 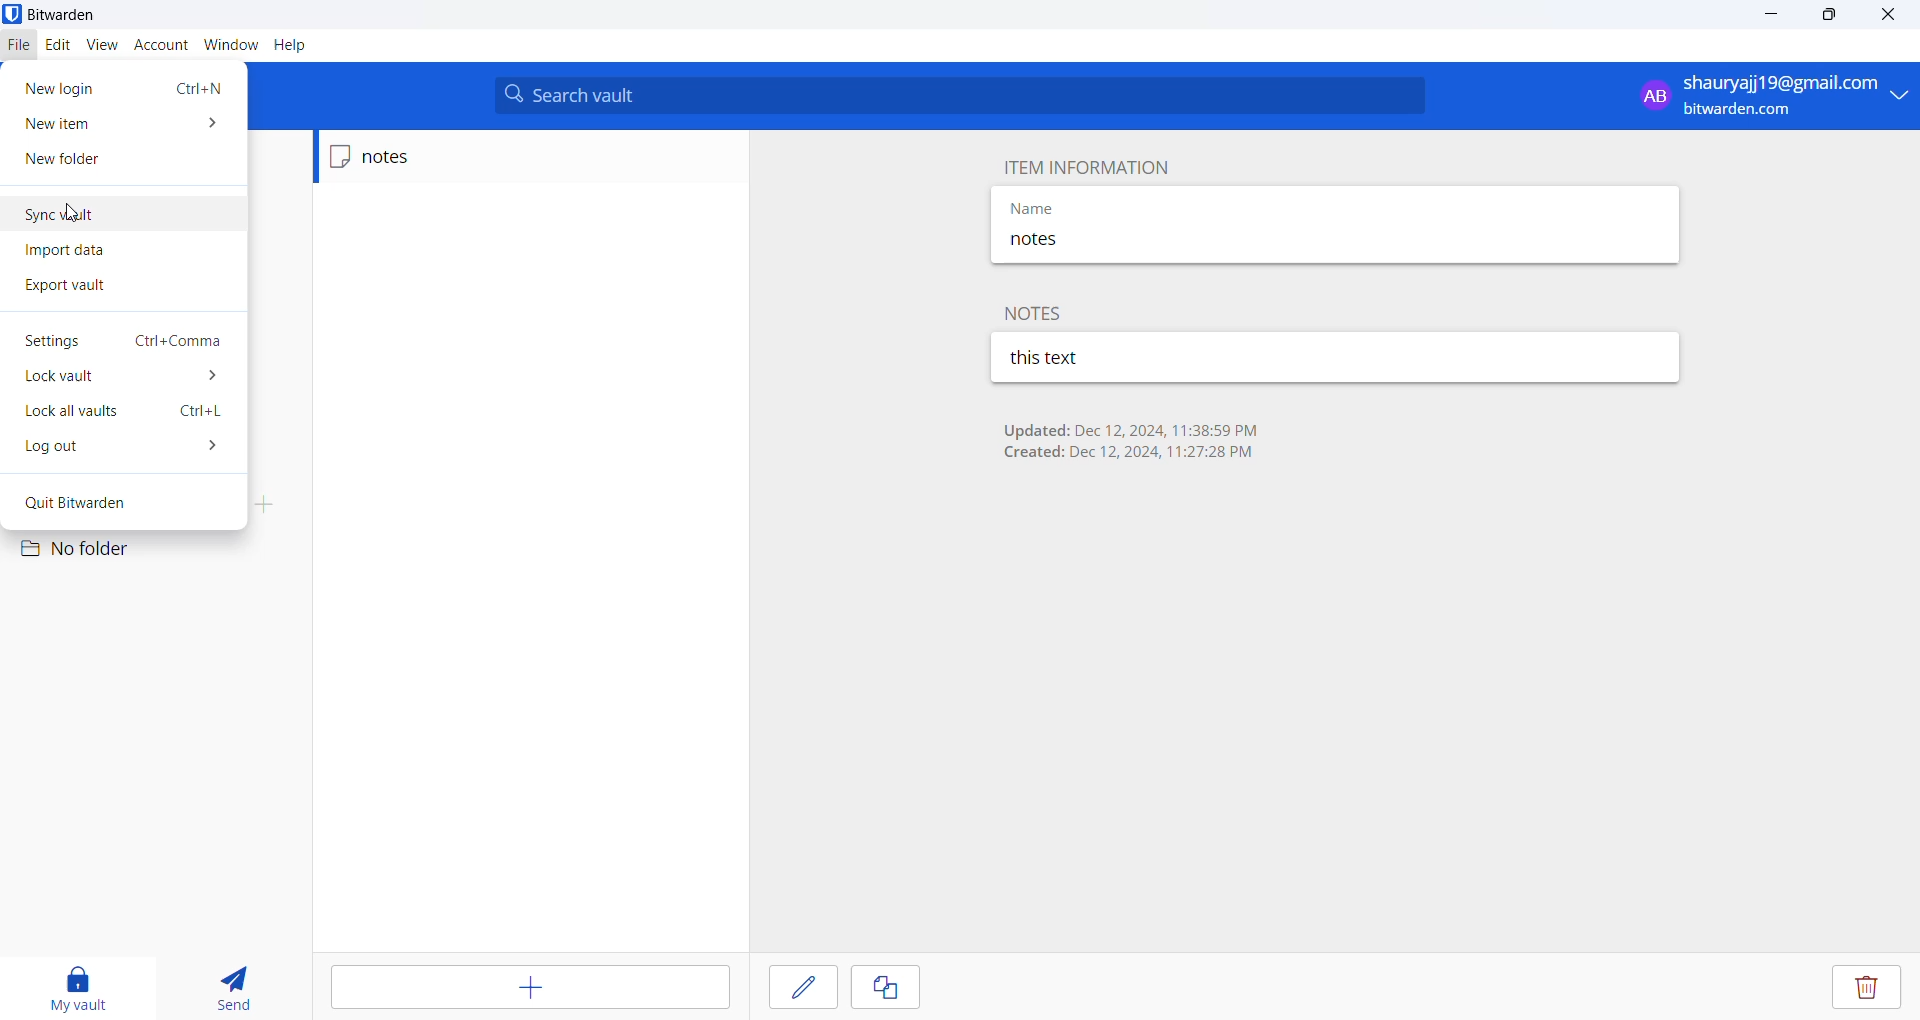 I want to click on new folder, so click(x=103, y=162).